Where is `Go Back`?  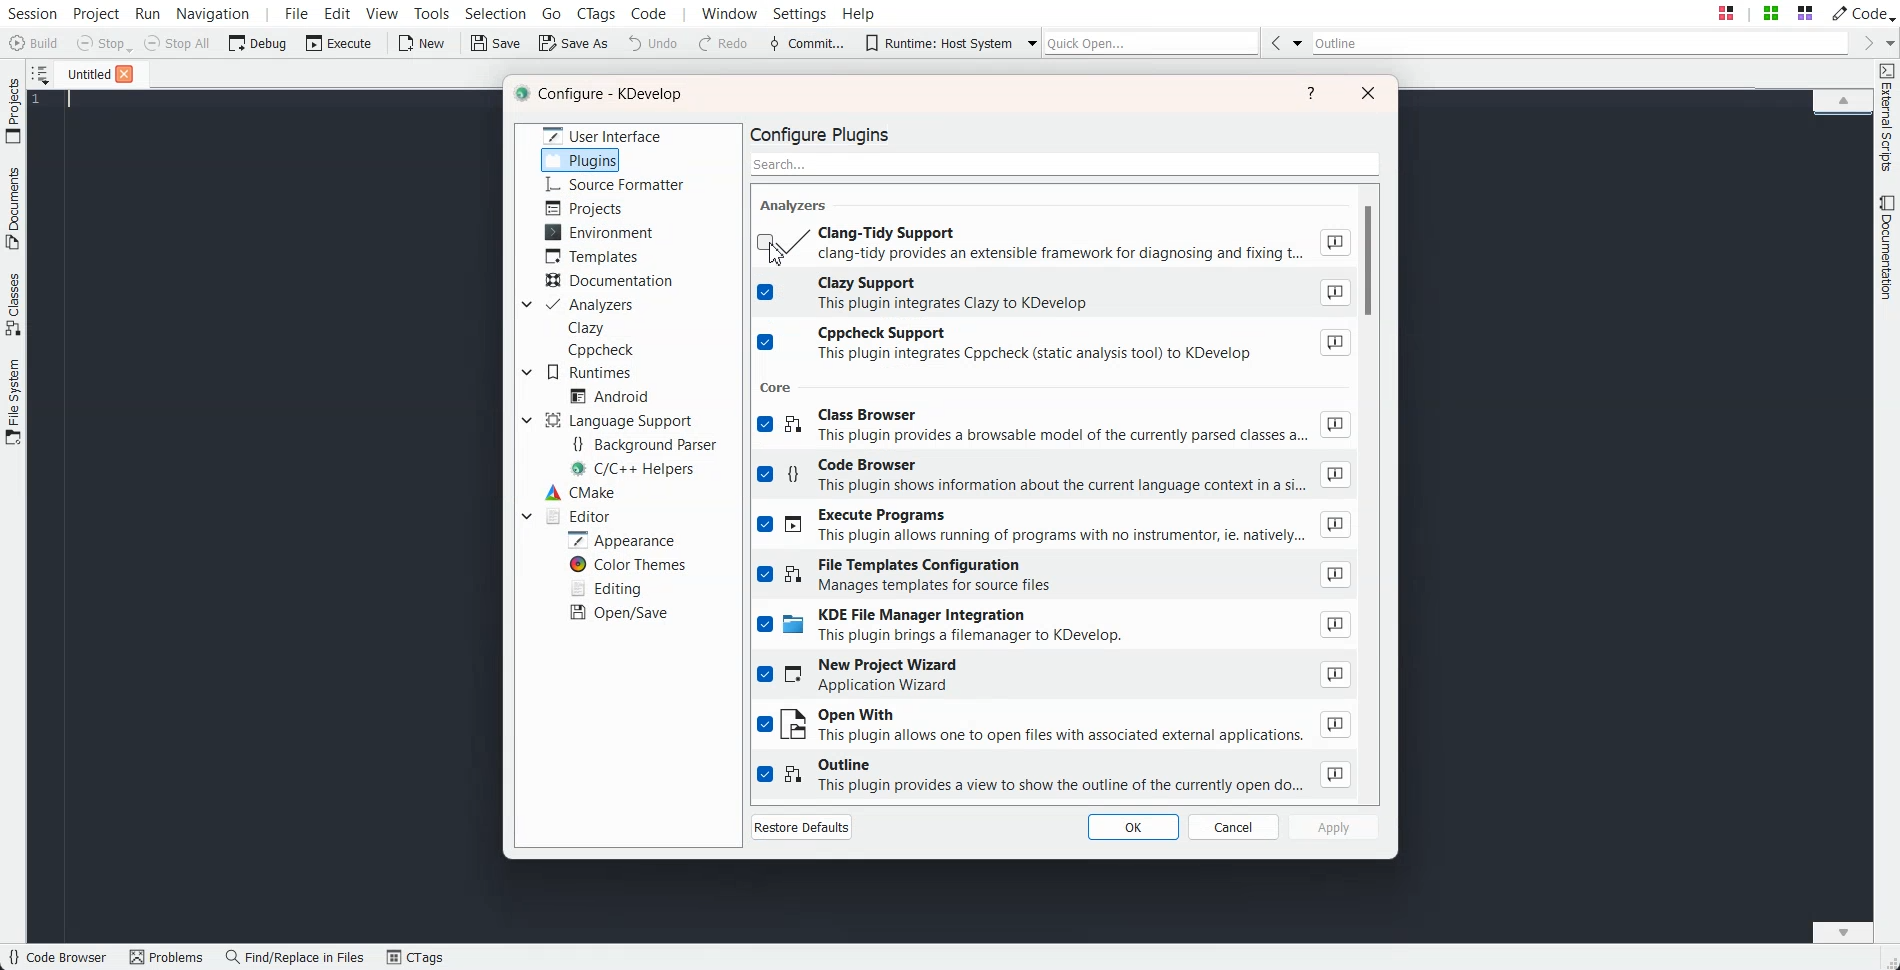 Go Back is located at coordinates (1275, 42).